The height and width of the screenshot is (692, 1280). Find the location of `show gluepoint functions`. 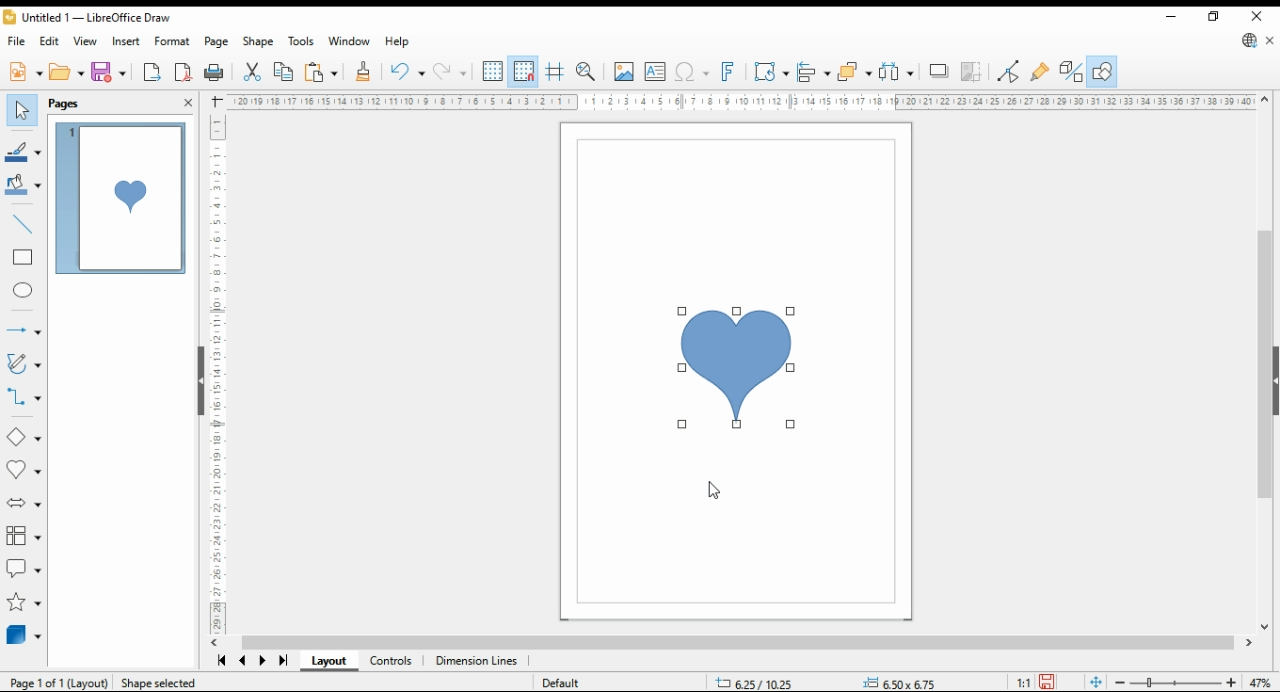

show gluepoint functions is located at coordinates (1040, 73).